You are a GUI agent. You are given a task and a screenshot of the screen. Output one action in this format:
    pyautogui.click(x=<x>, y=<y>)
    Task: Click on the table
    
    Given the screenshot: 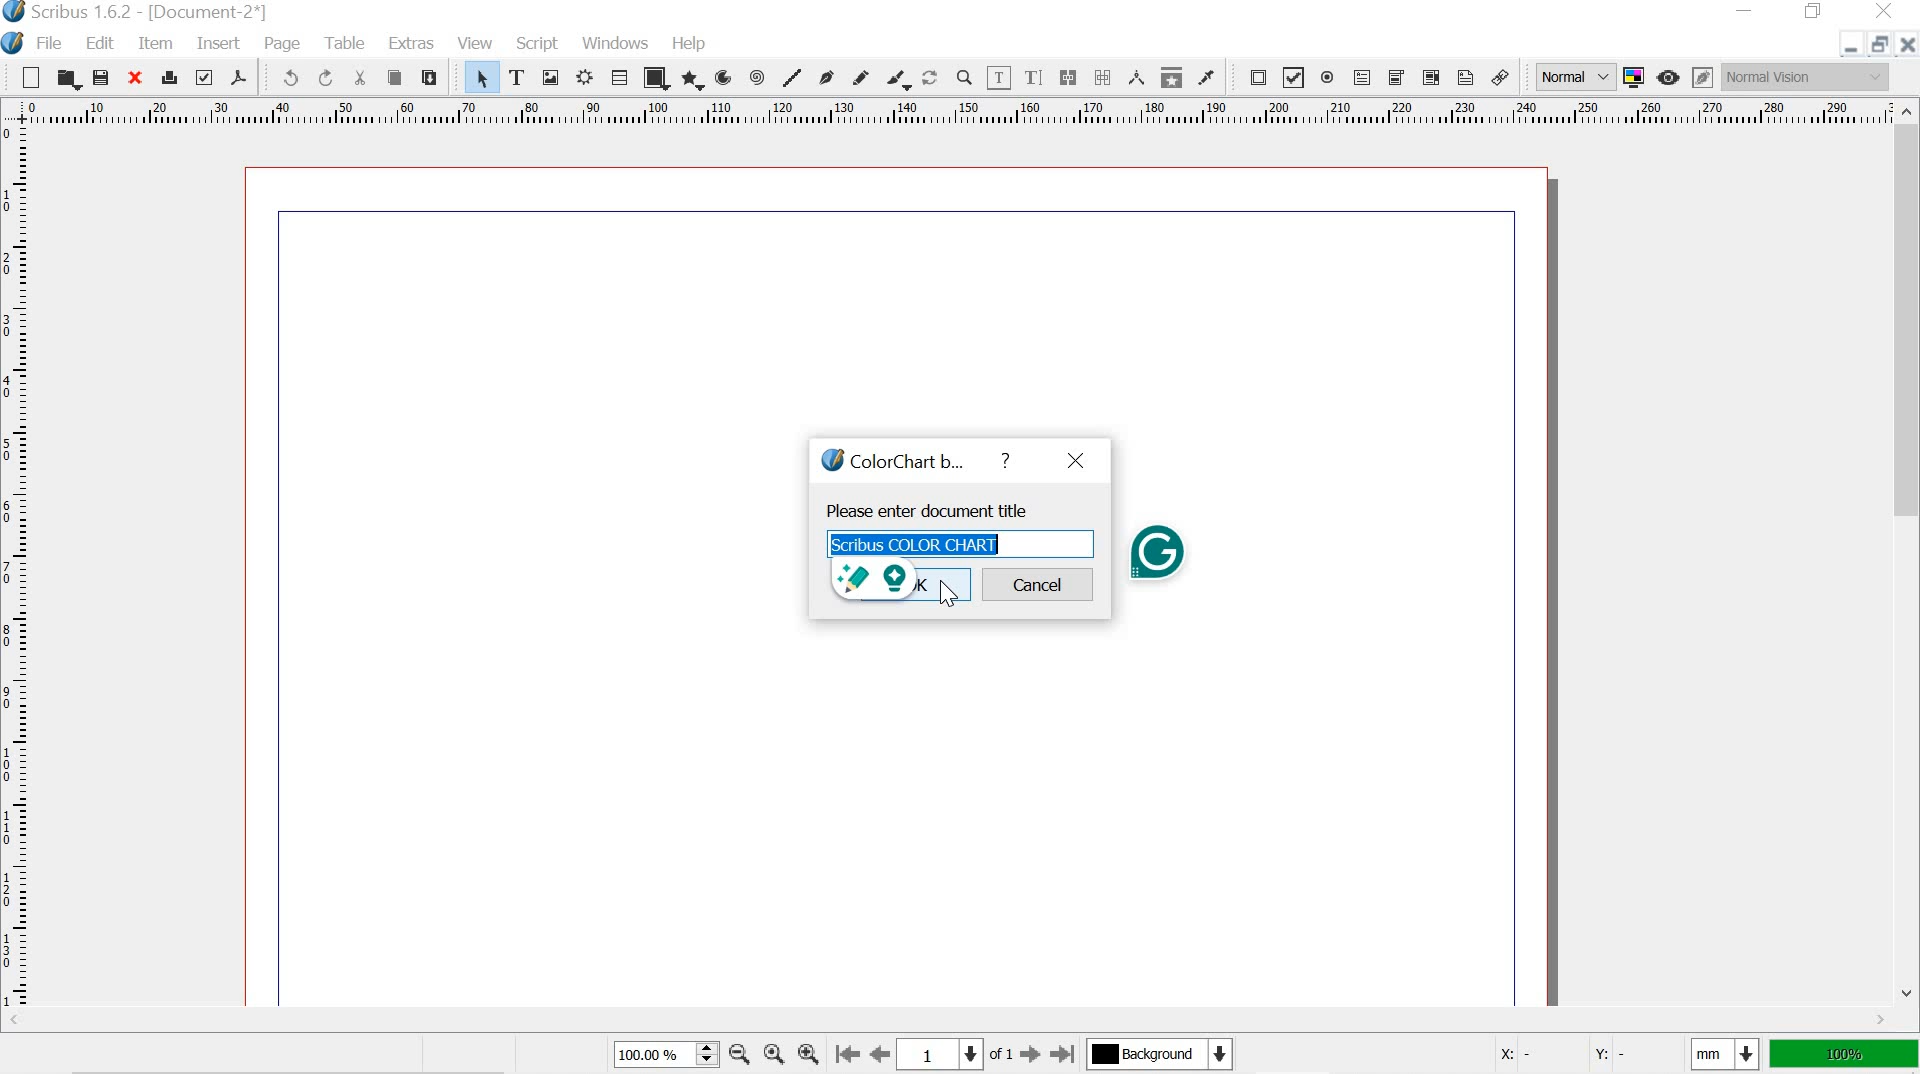 What is the action you would take?
    pyautogui.click(x=620, y=77)
    